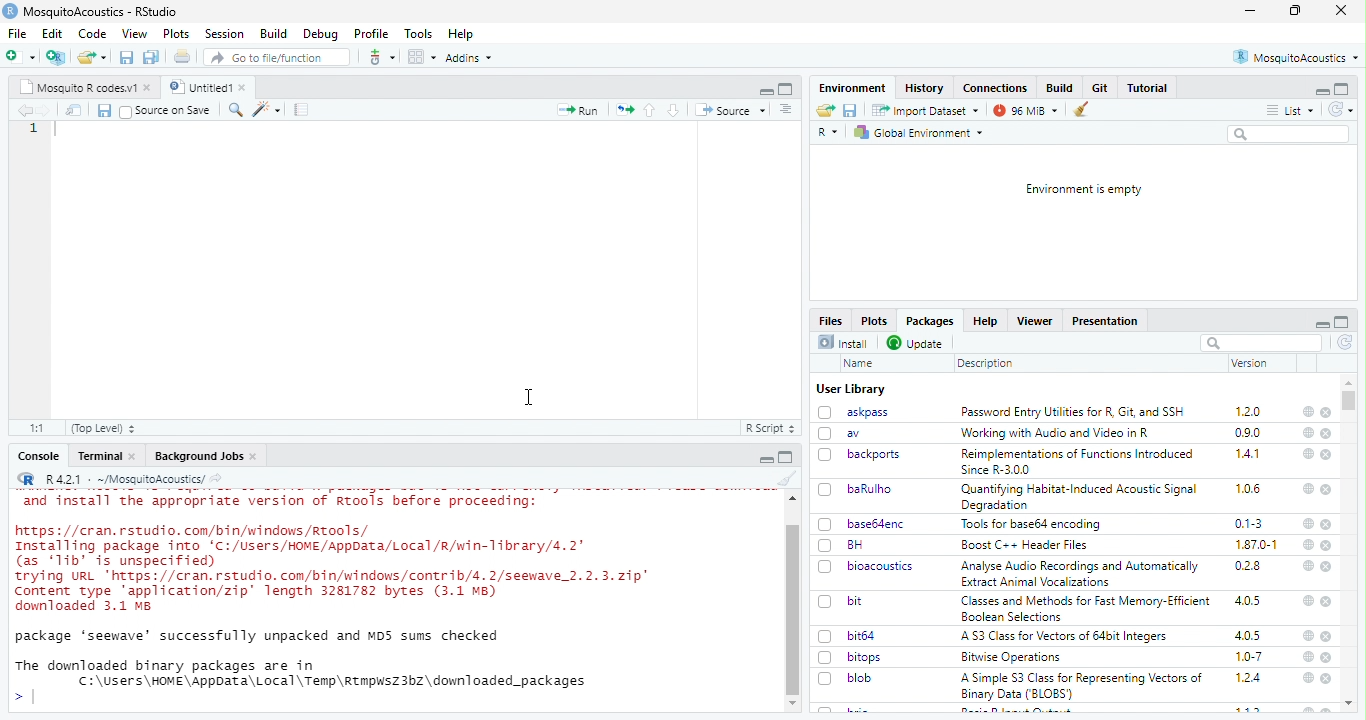 The image size is (1366, 720). What do you see at coordinates (1325, 524) in the screenshot?
I see `close` at bounding box center [1325, 524].